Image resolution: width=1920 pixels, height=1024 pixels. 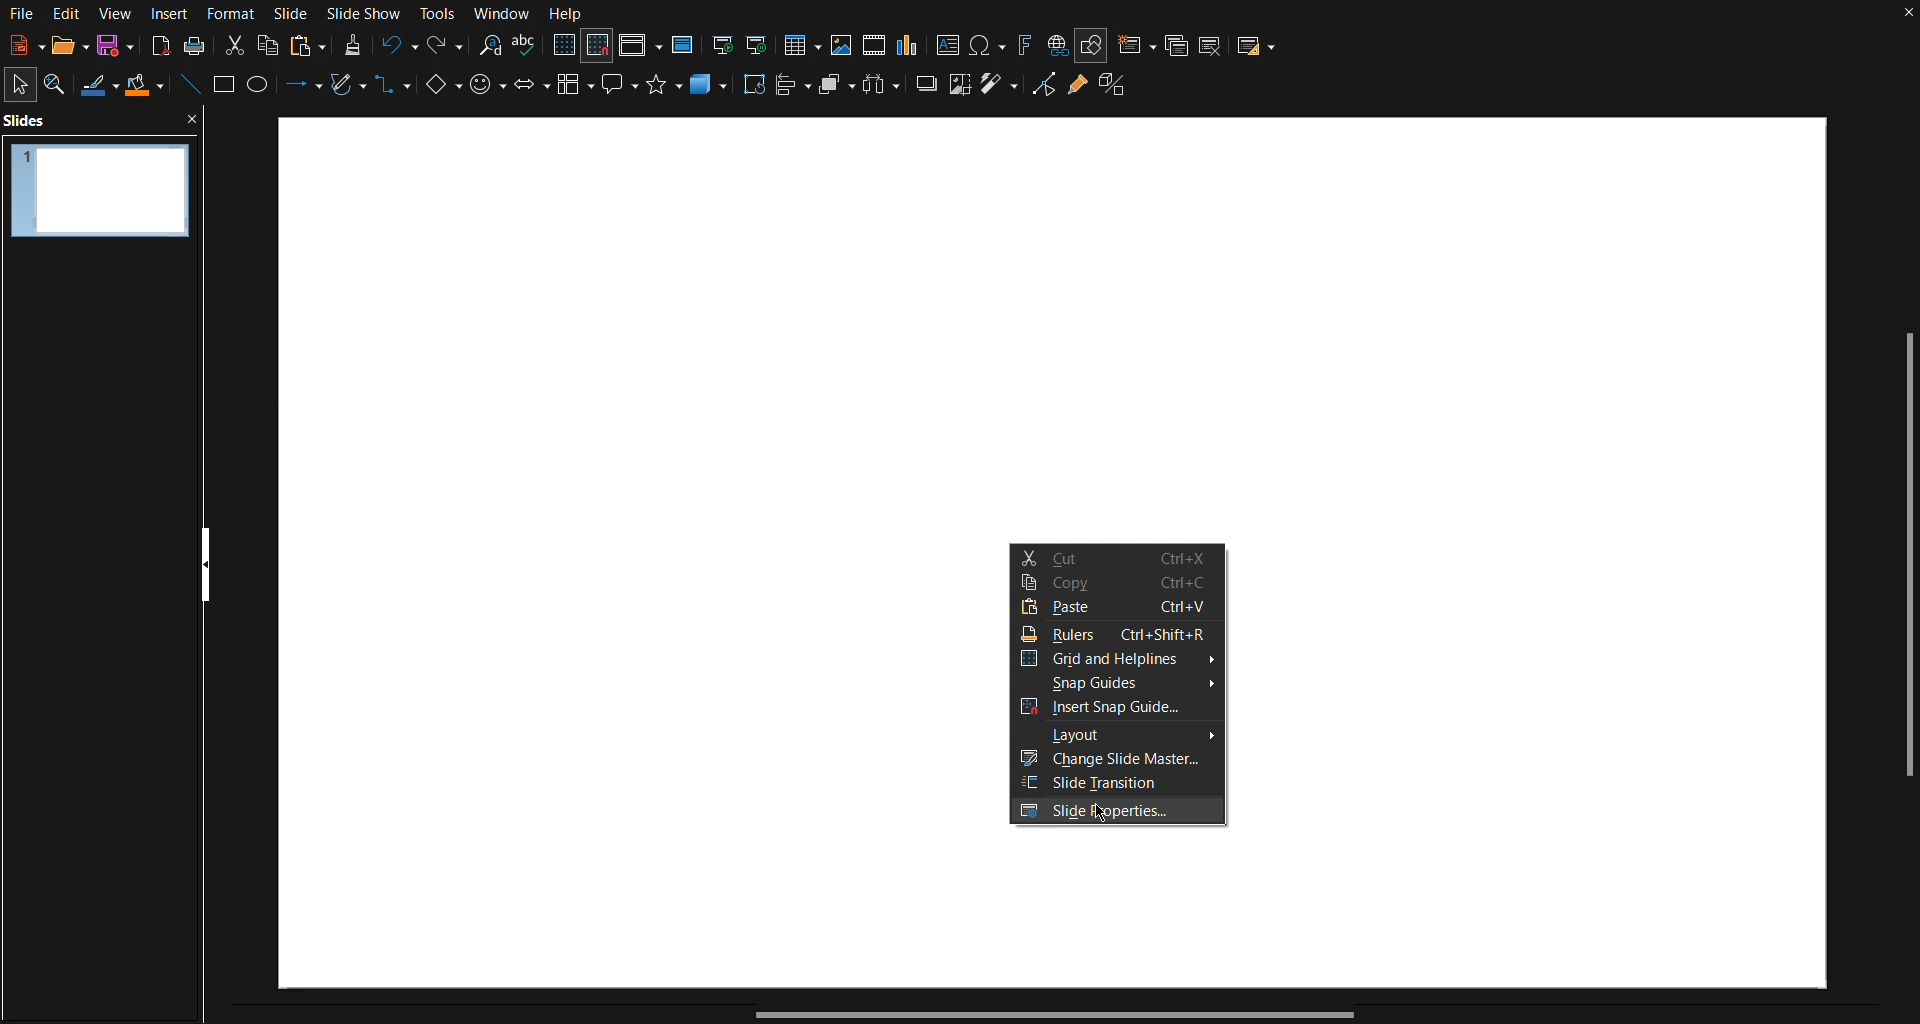 What do you see at coordinates (530, 91) in the screenshot?
I see `Block Arrows` at bounding box center [530, 91].